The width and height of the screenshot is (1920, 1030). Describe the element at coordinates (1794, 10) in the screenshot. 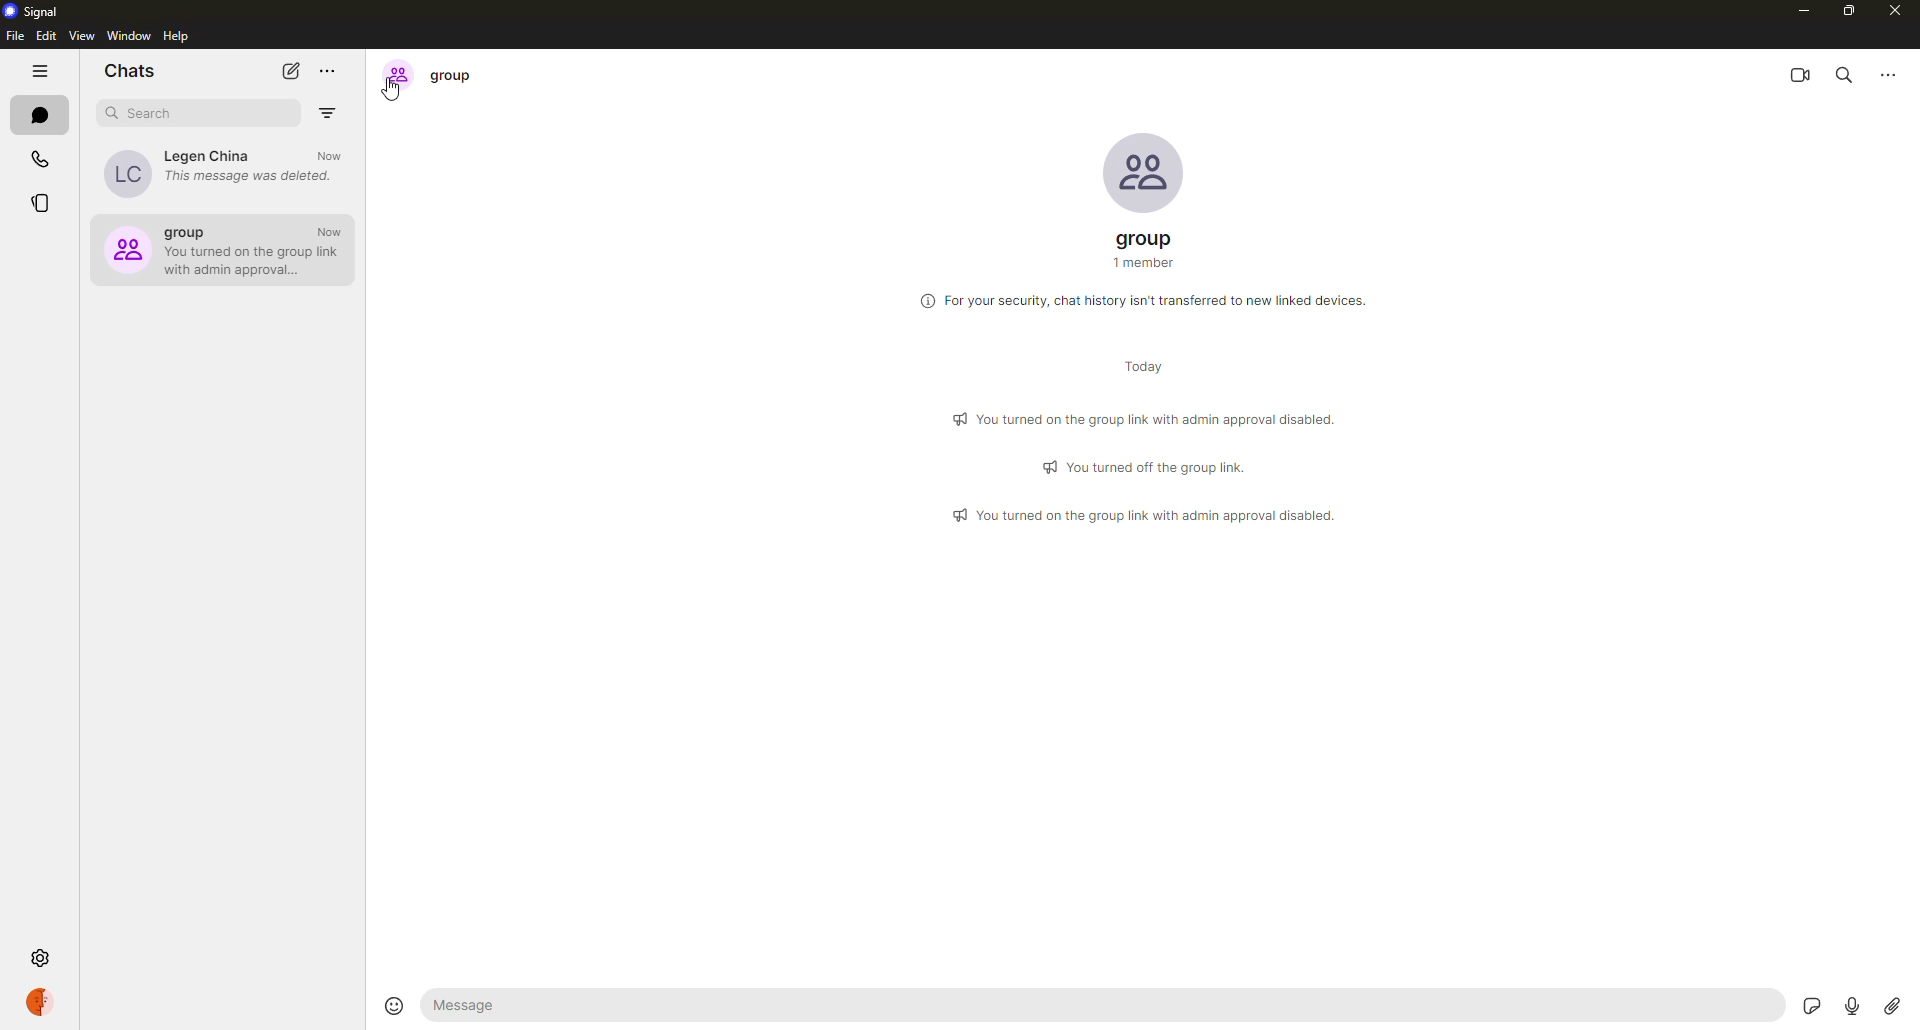

I see `minimize` at that location.